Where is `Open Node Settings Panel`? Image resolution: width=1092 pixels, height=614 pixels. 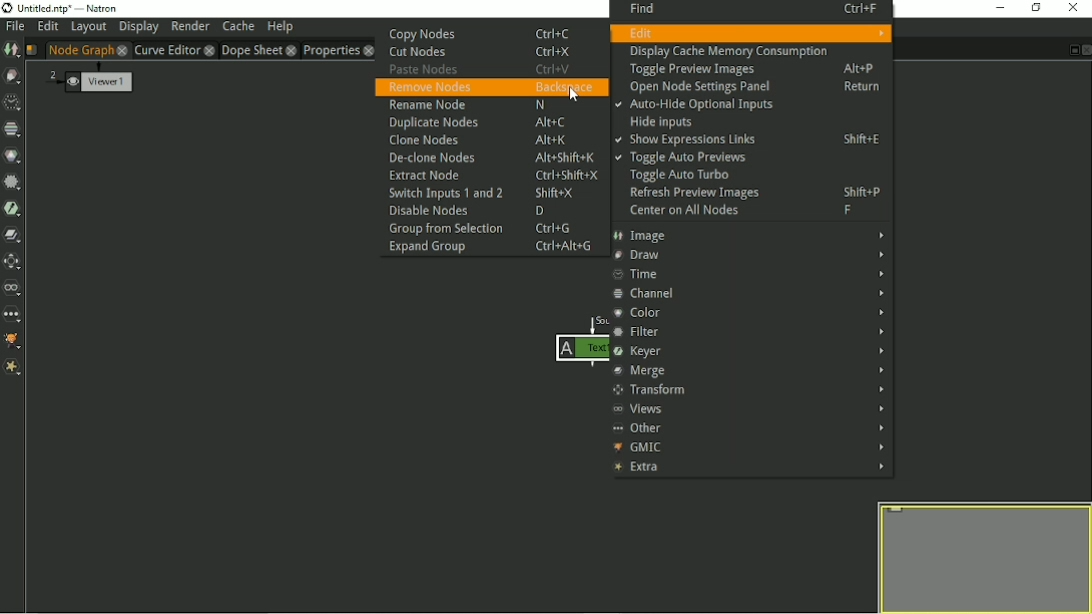
Open Node Settings Panel is located at coordinates (753, 88).